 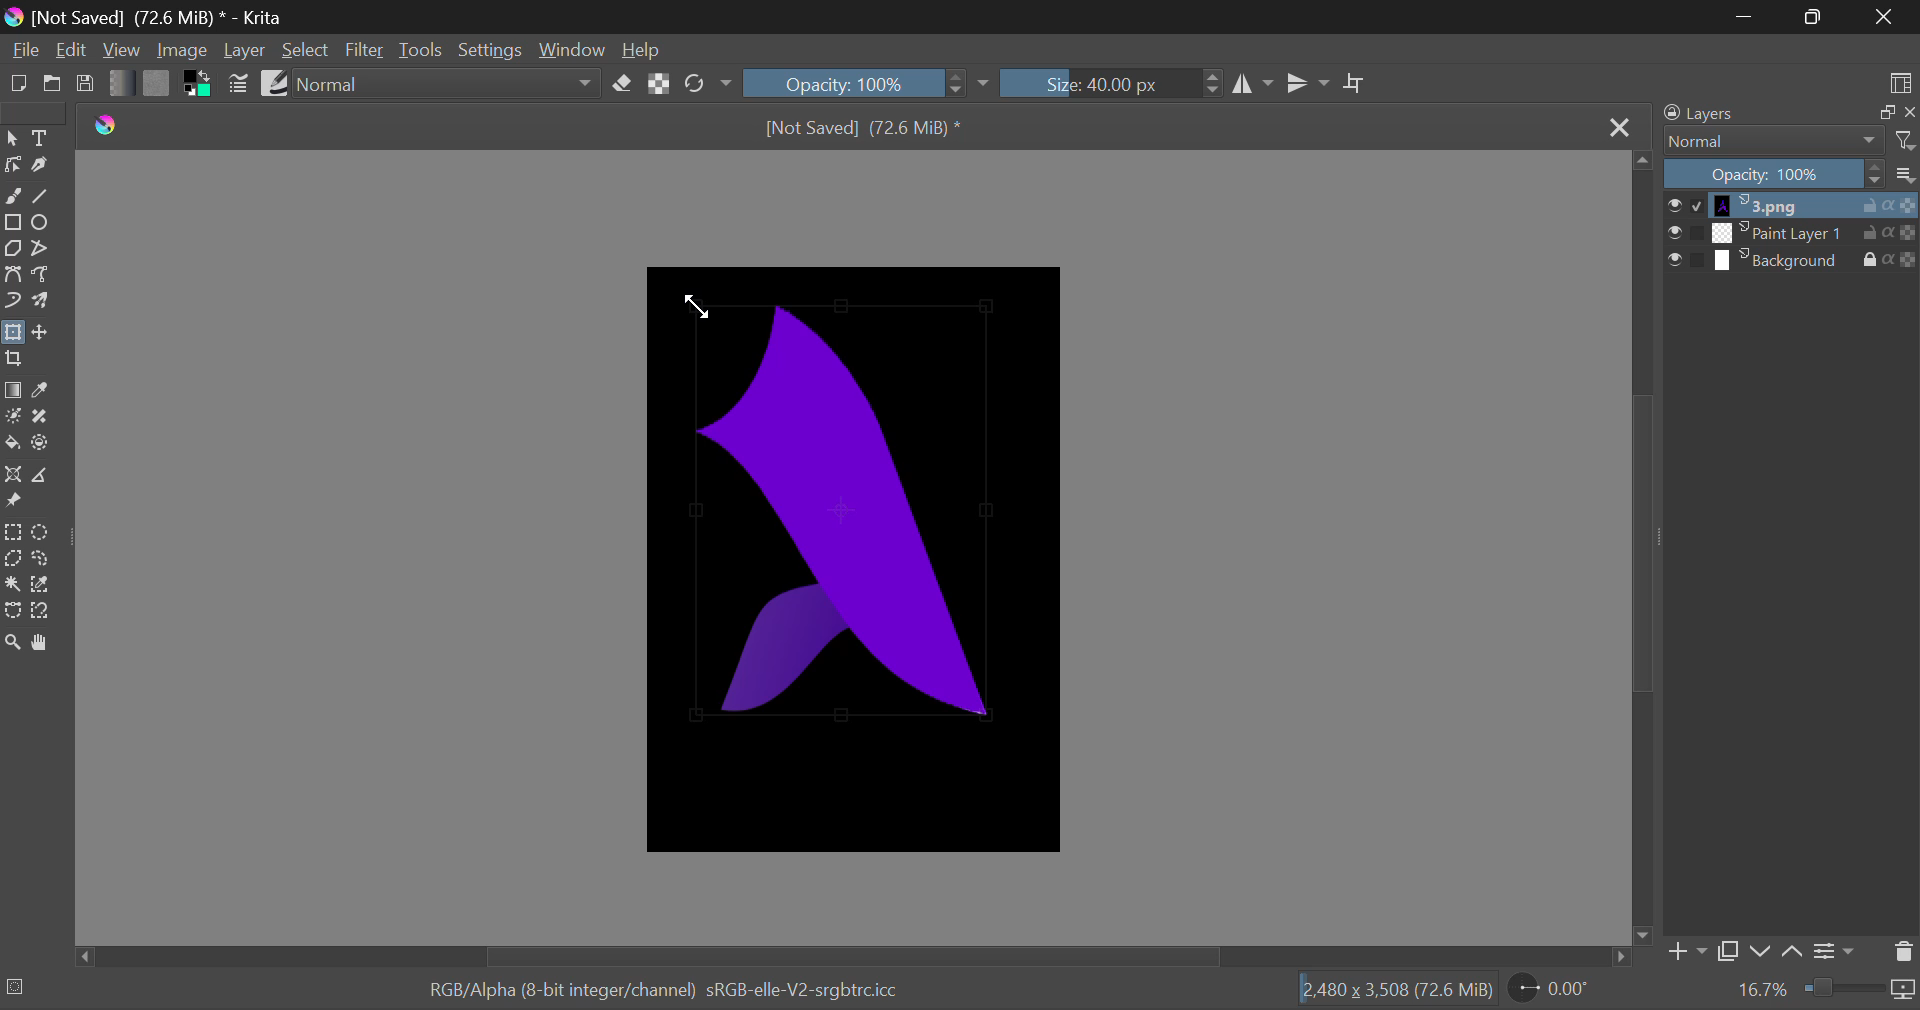 What do you see at coordinates (856, 85) in the screenshot?
I see `Opacity` at bounding box center [856, 85].